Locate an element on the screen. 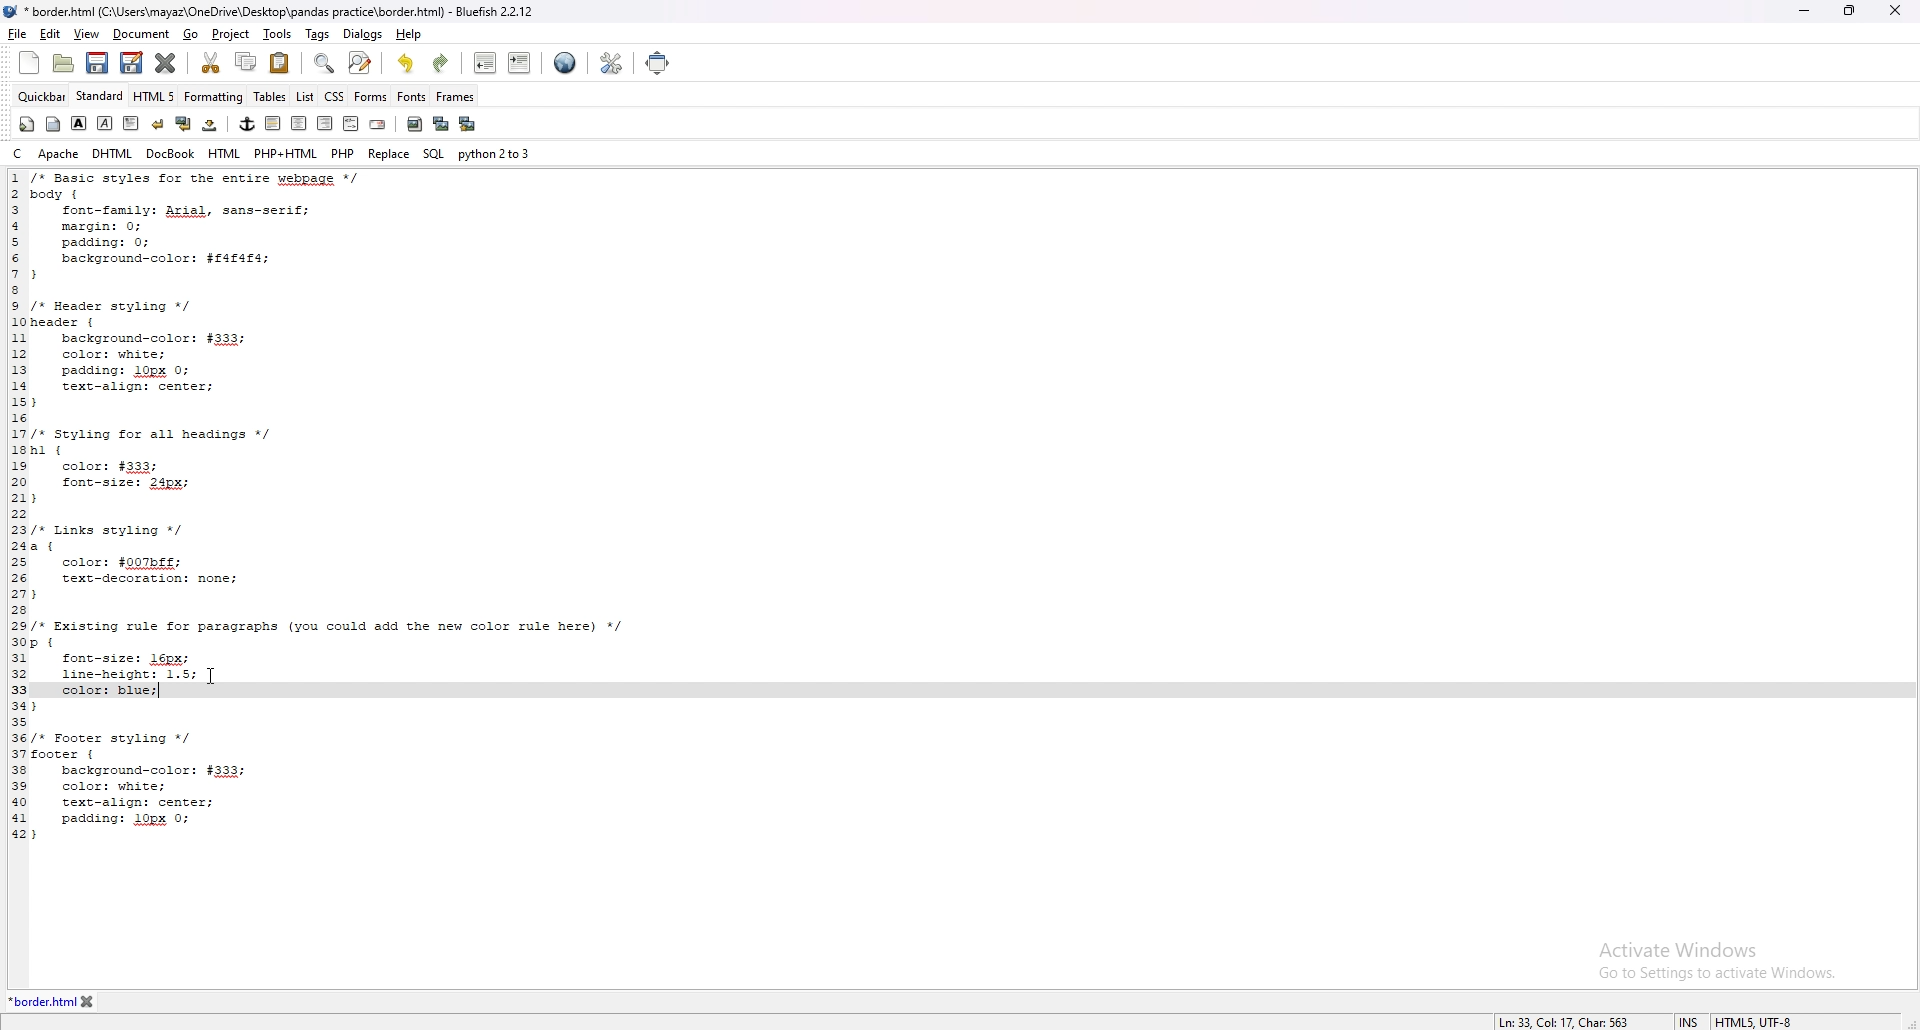  save is located at coordinates (98, 63).